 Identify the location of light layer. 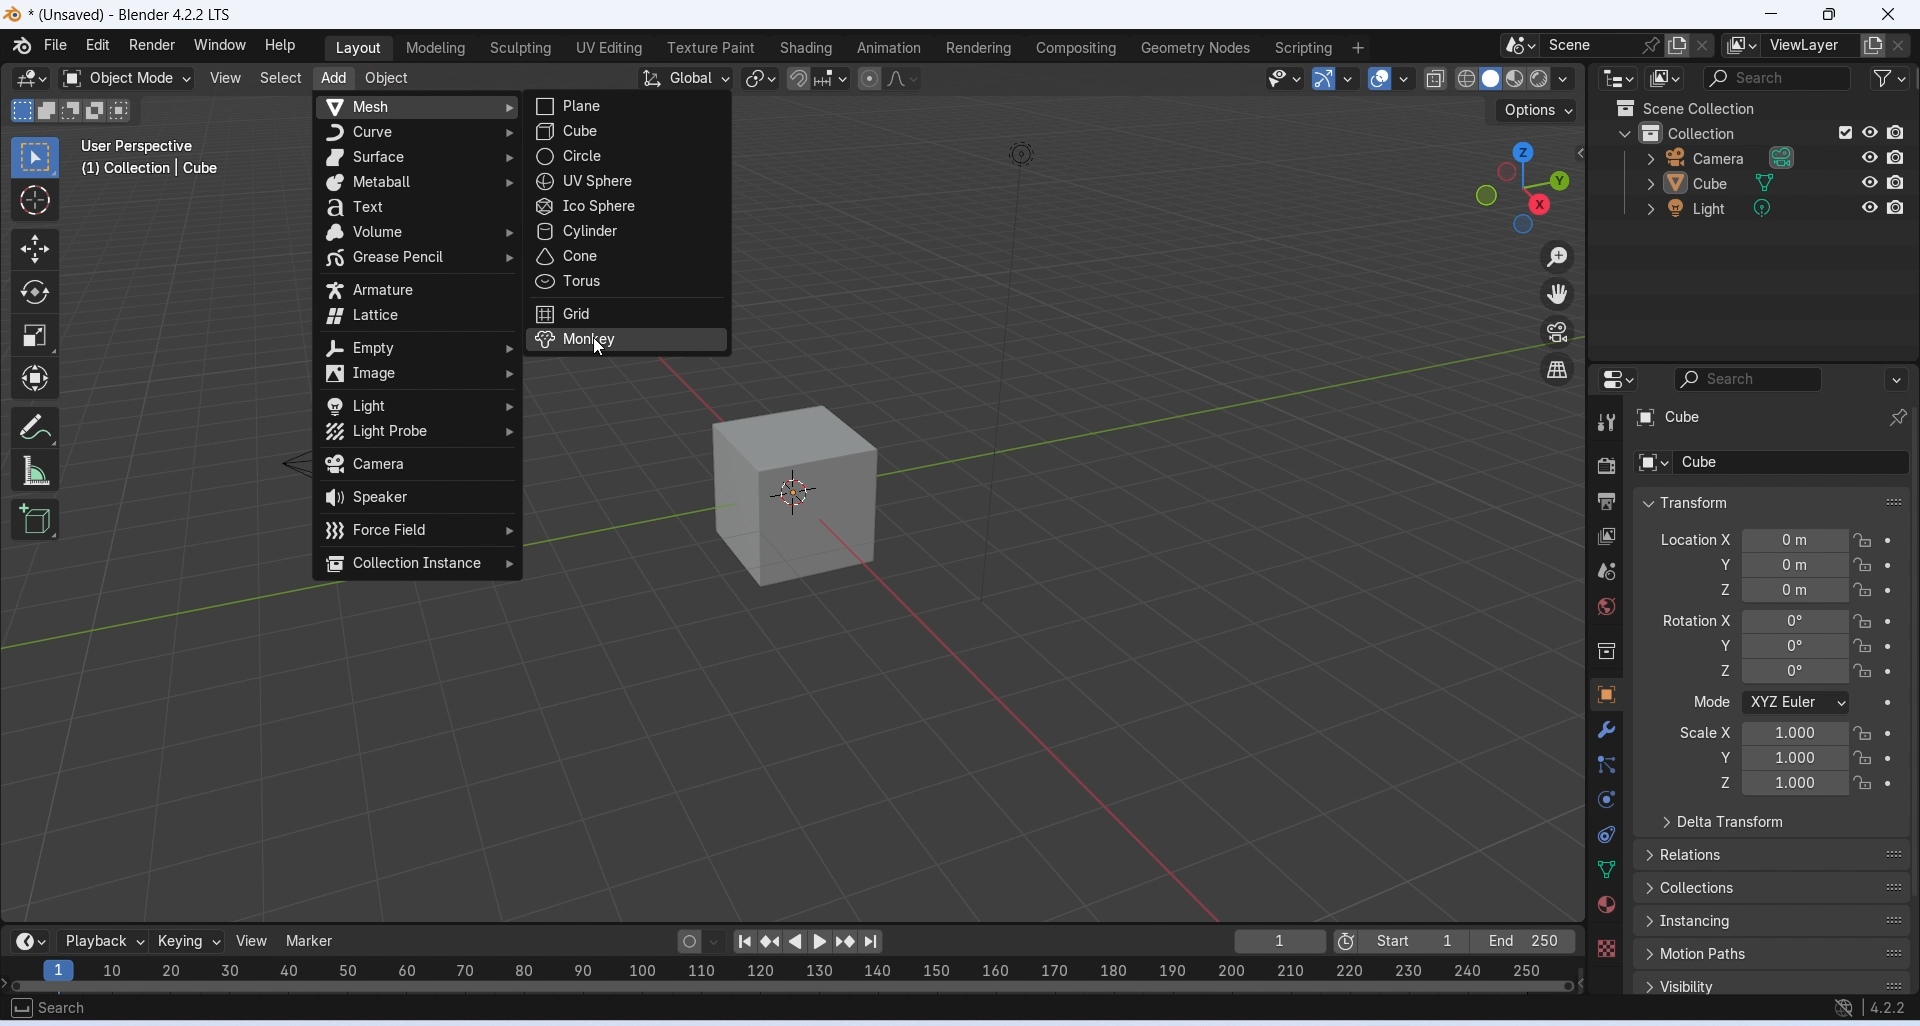
(1740, 209).